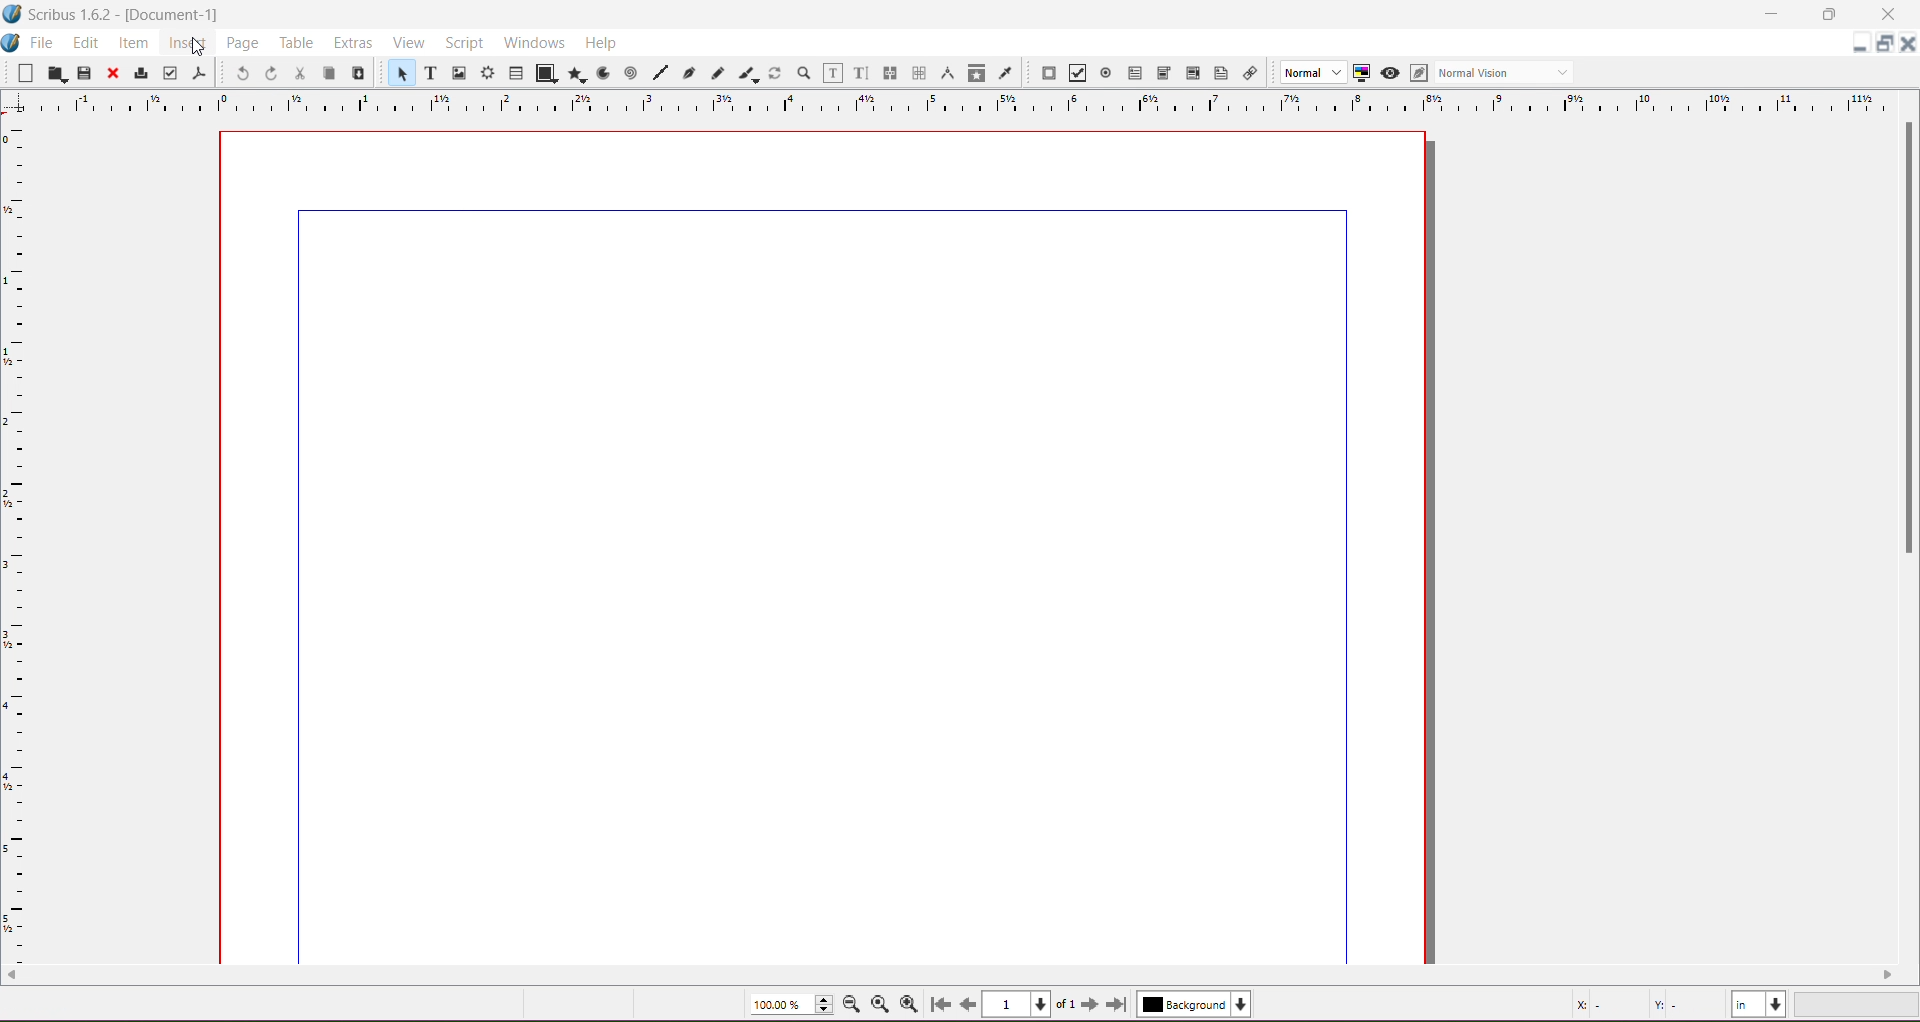 The height and width of the screenshot is (1022, 1920). What do you see at coordinates (961, 102) in the screenshot?
I see `Horizontal Ruler` at bounding box center [961, 102].